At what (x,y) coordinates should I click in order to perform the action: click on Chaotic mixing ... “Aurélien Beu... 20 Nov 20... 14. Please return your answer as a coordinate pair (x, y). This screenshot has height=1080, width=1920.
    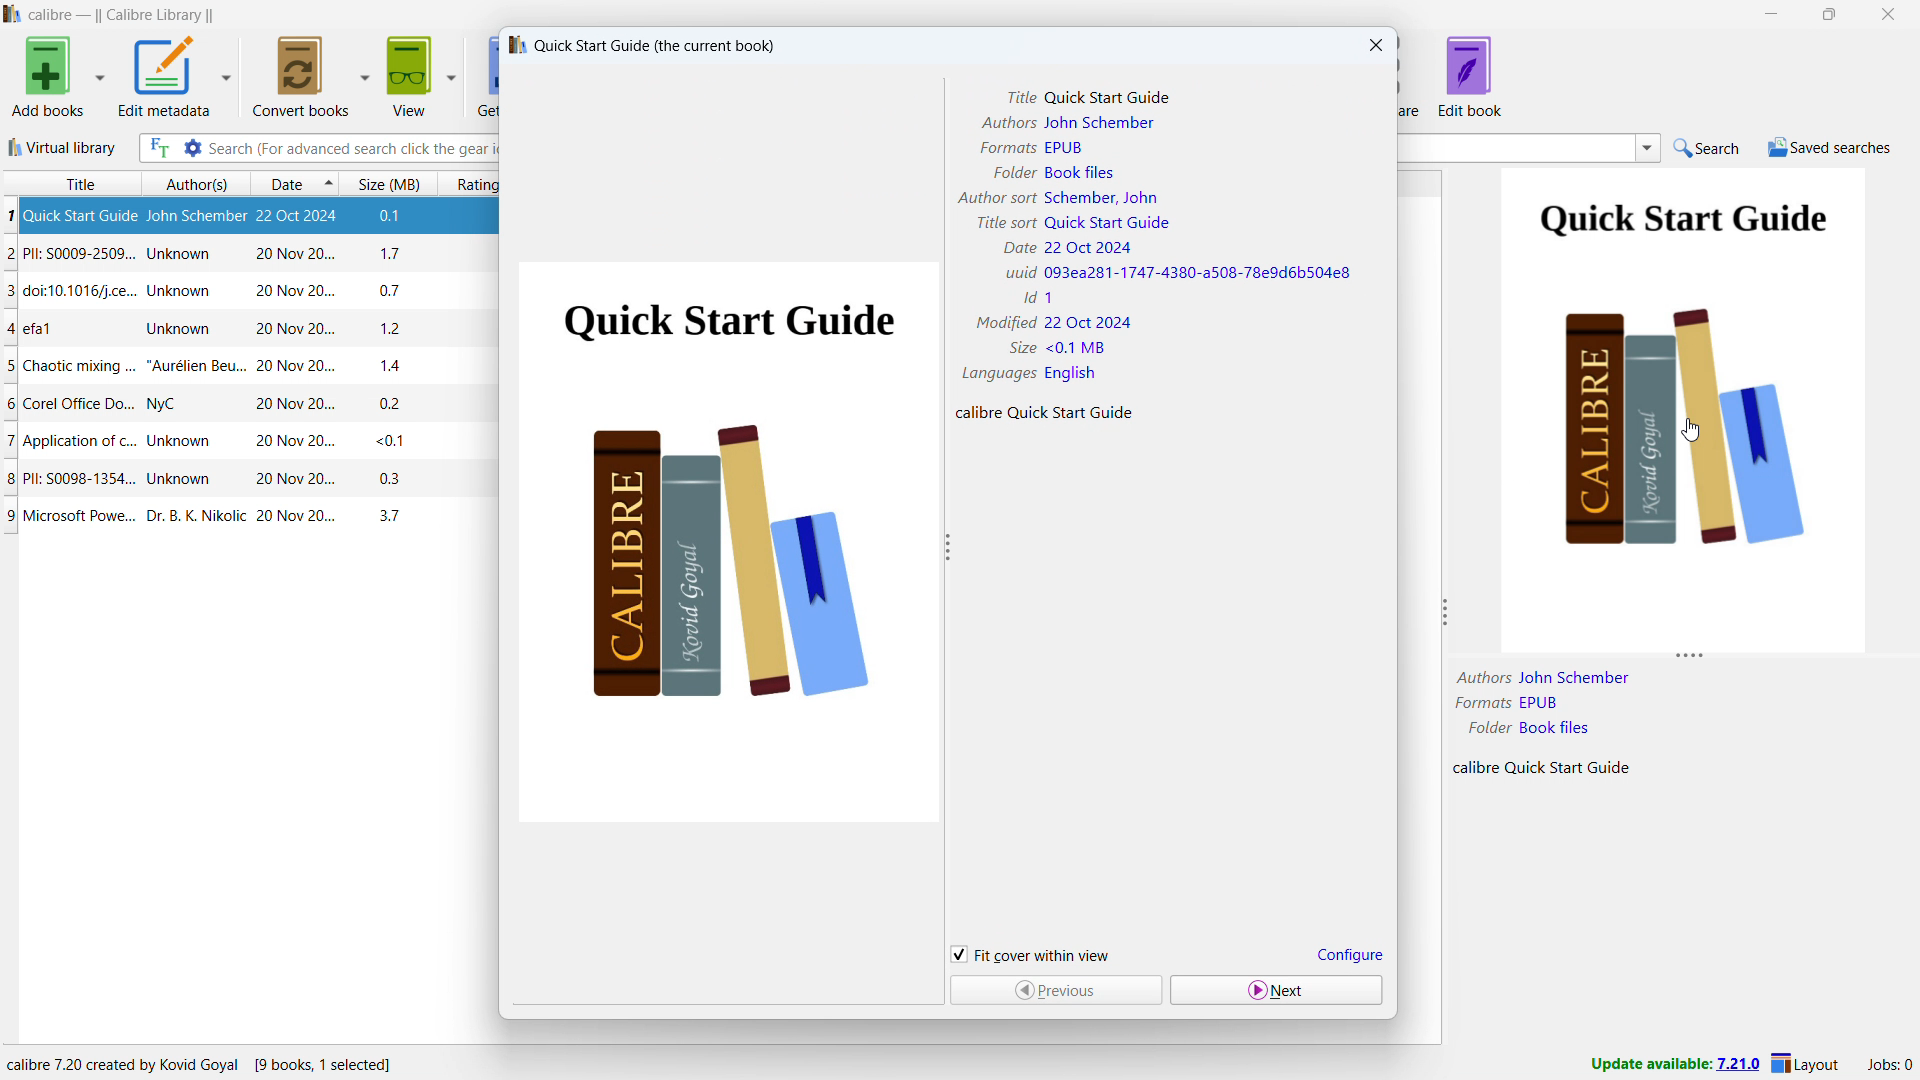
    Looking at the image, I should click on (125, 369).